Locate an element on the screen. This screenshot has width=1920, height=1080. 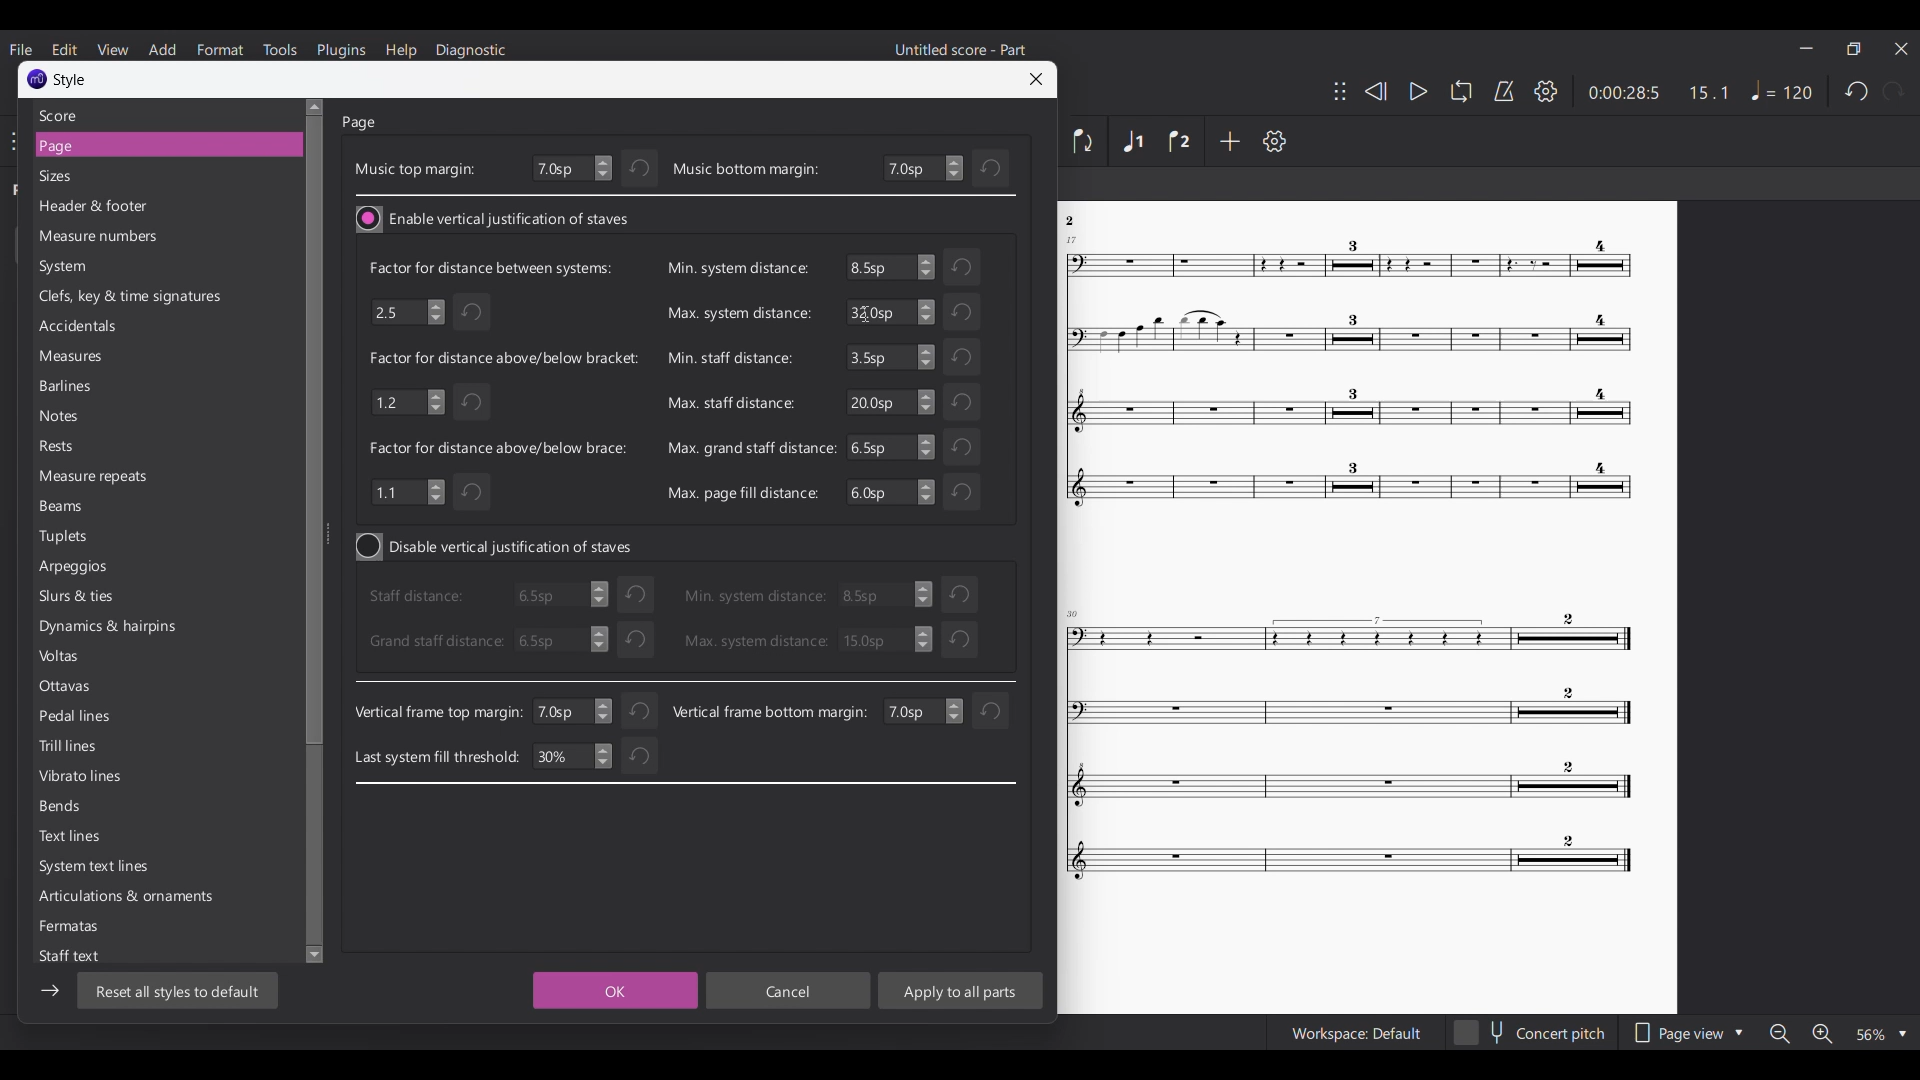
Zoom in is located at coordinates (1822, 1034).